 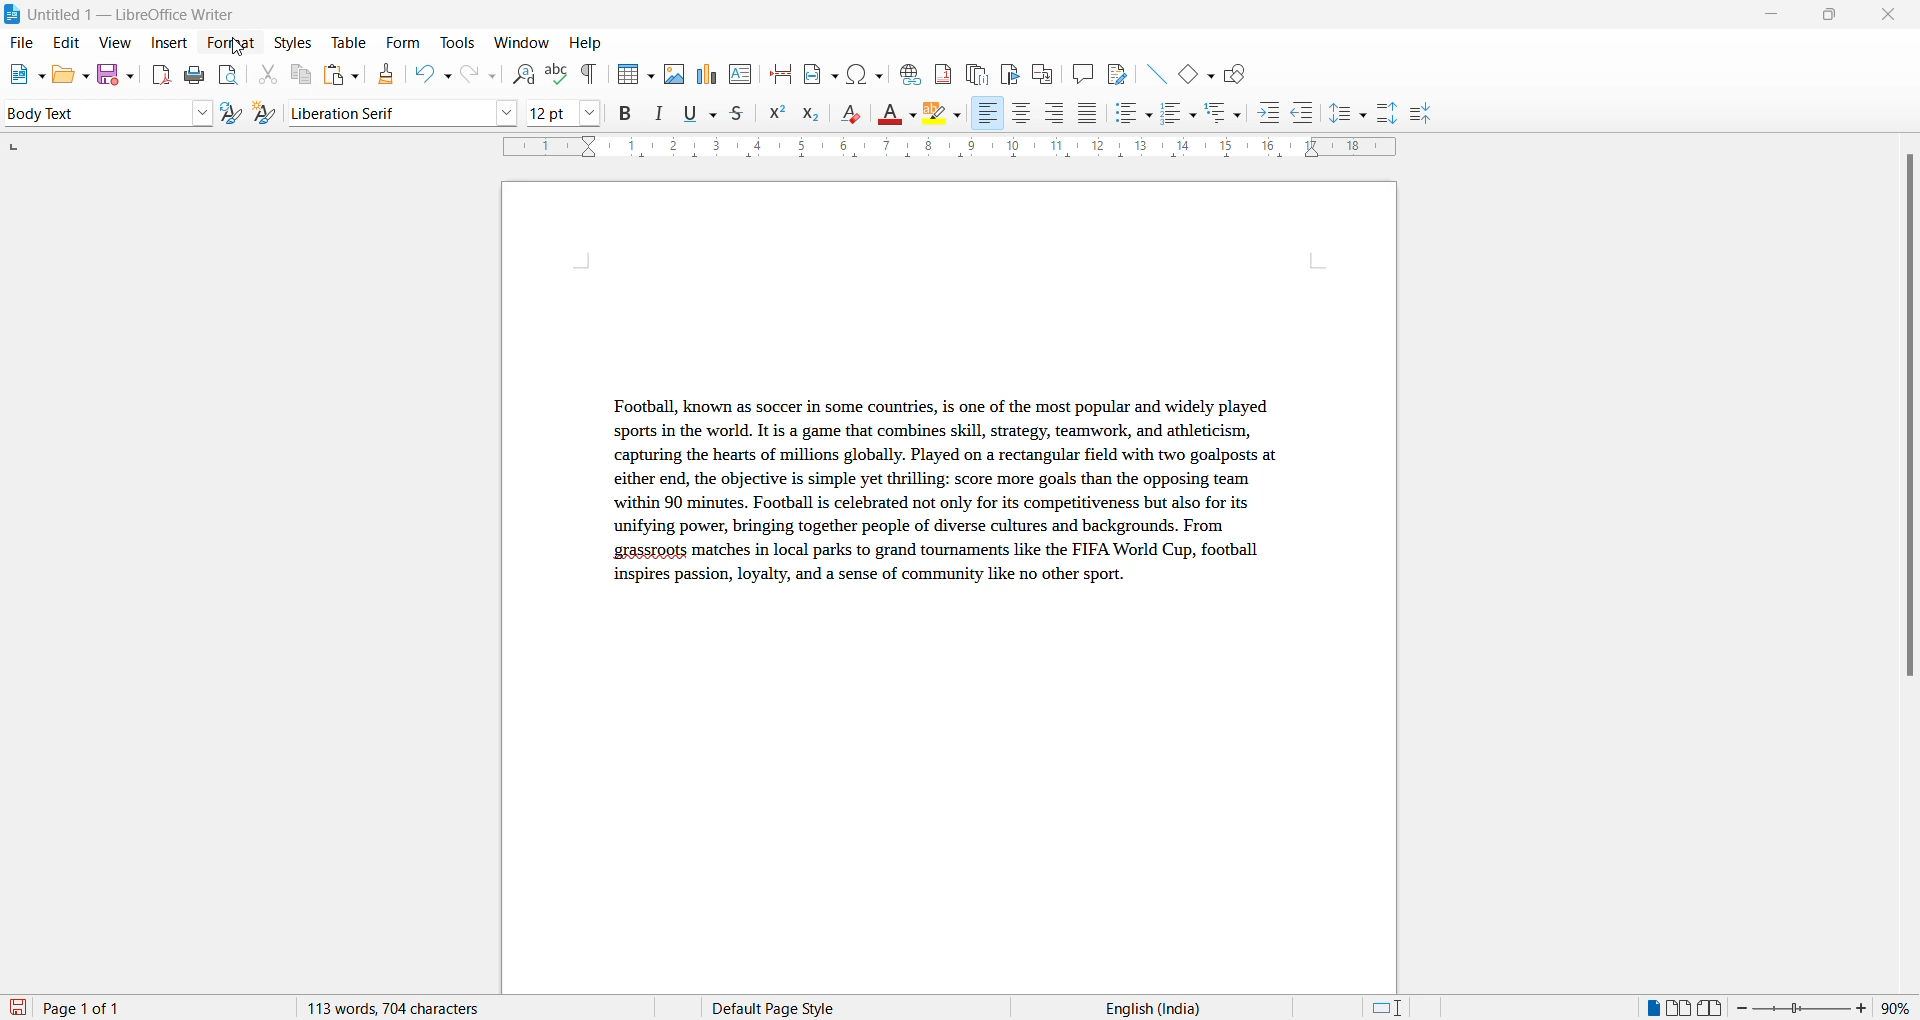 What do you see at coordinates (202, 114) in the screenshot?
I see `styling dropdown button` at bounding box center [202, 114].